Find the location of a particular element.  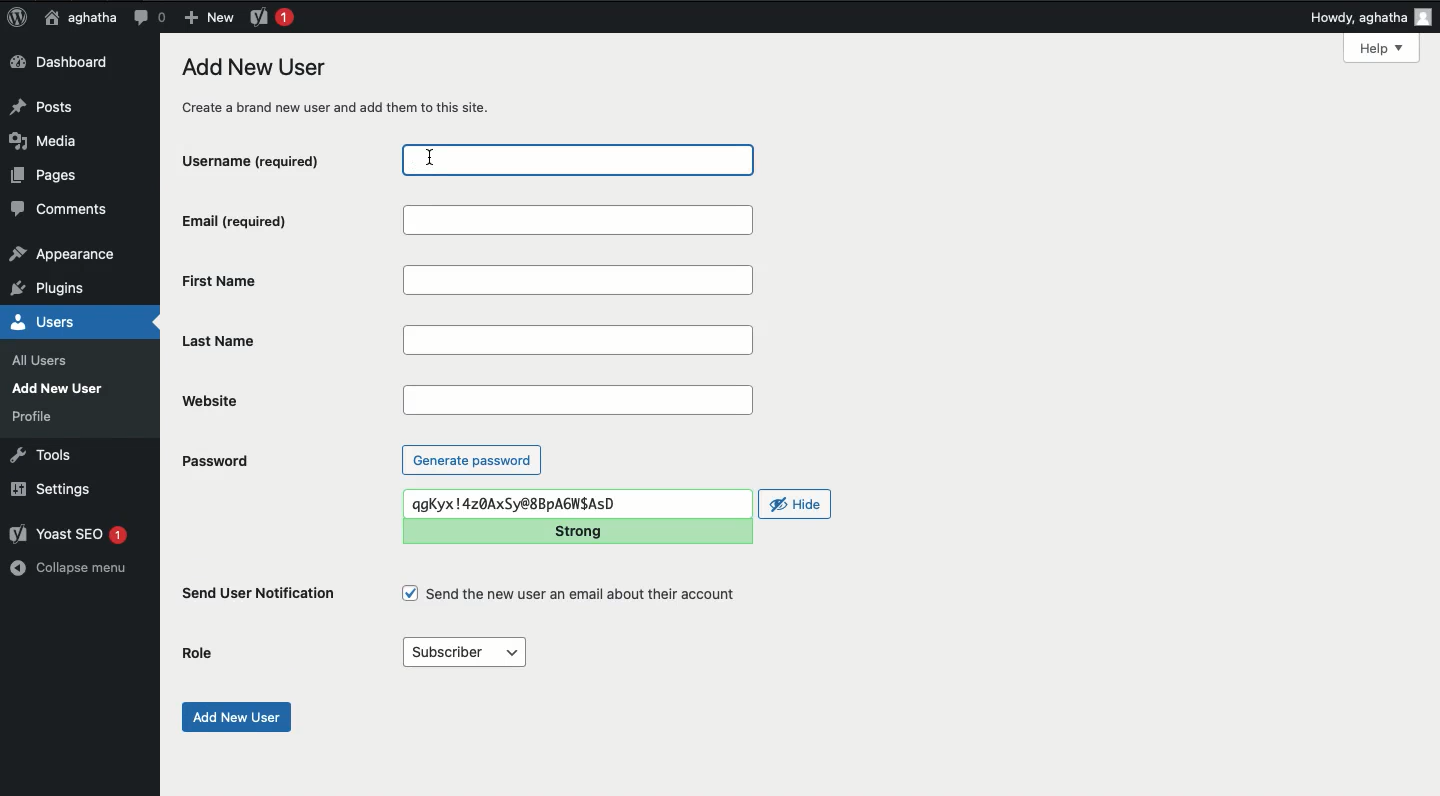

username is located at coordinates (576, 160).